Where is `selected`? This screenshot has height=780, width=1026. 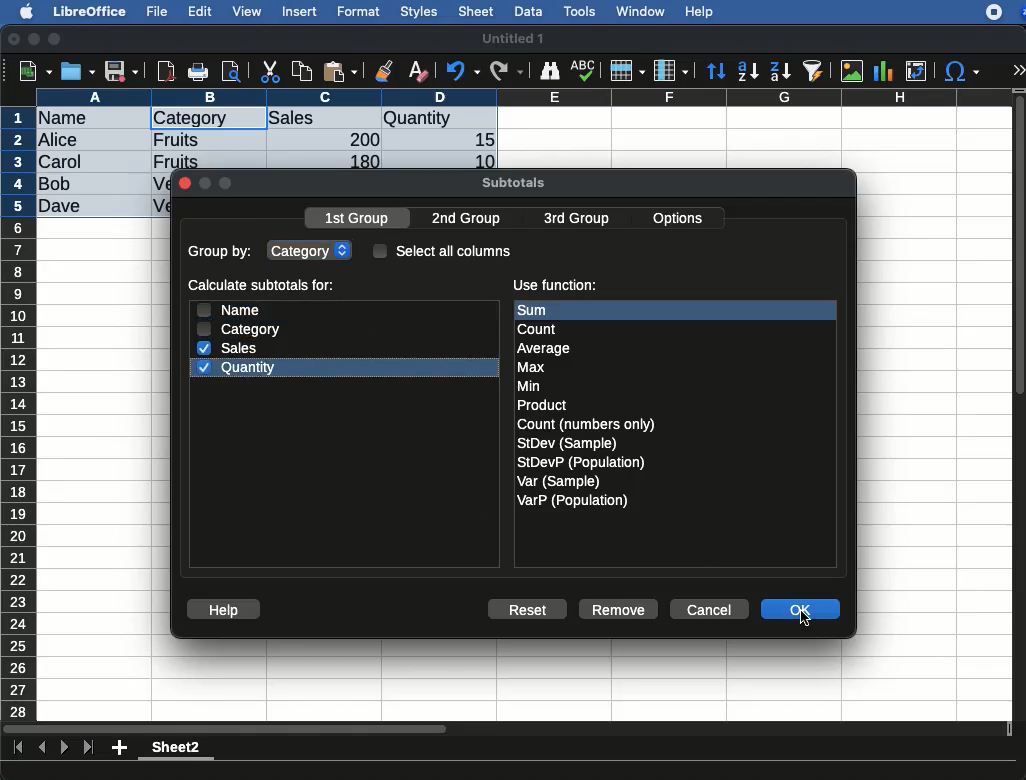 selected is located at coordinates (246, 118).